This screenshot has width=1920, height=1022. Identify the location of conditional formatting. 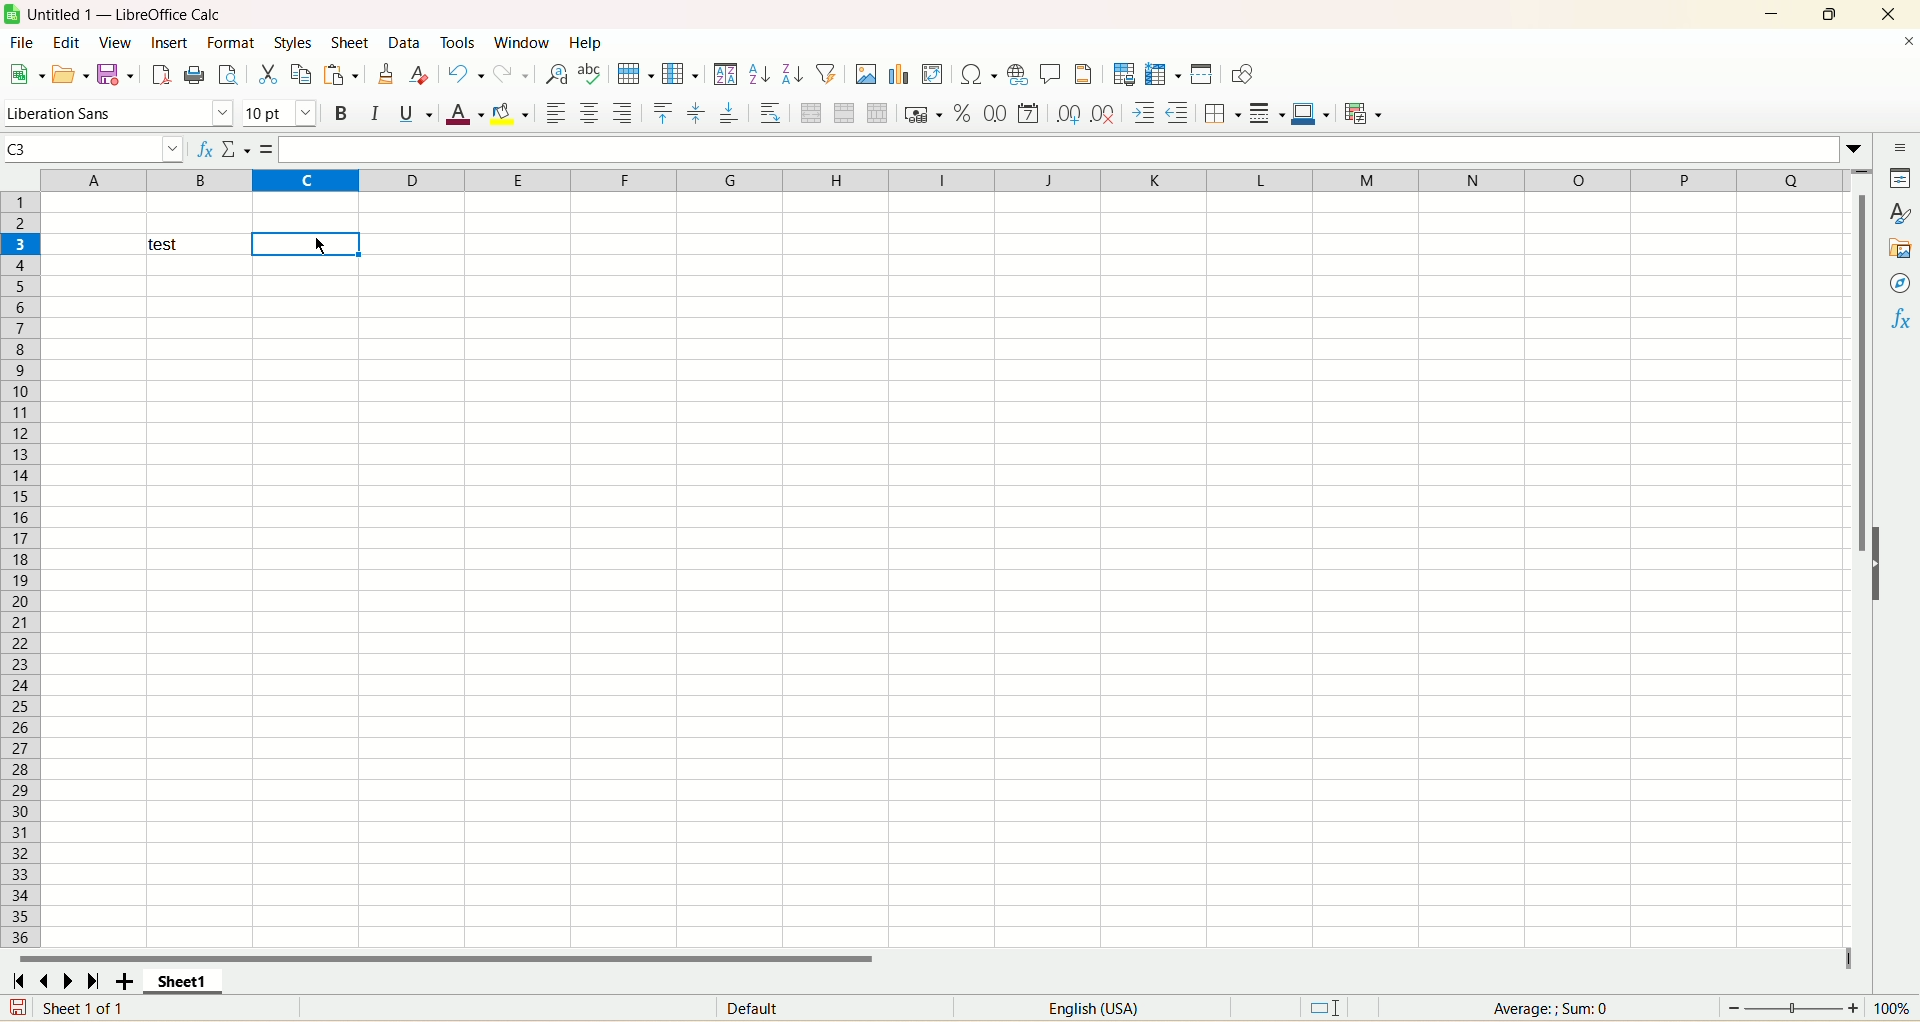
(1364, 113).